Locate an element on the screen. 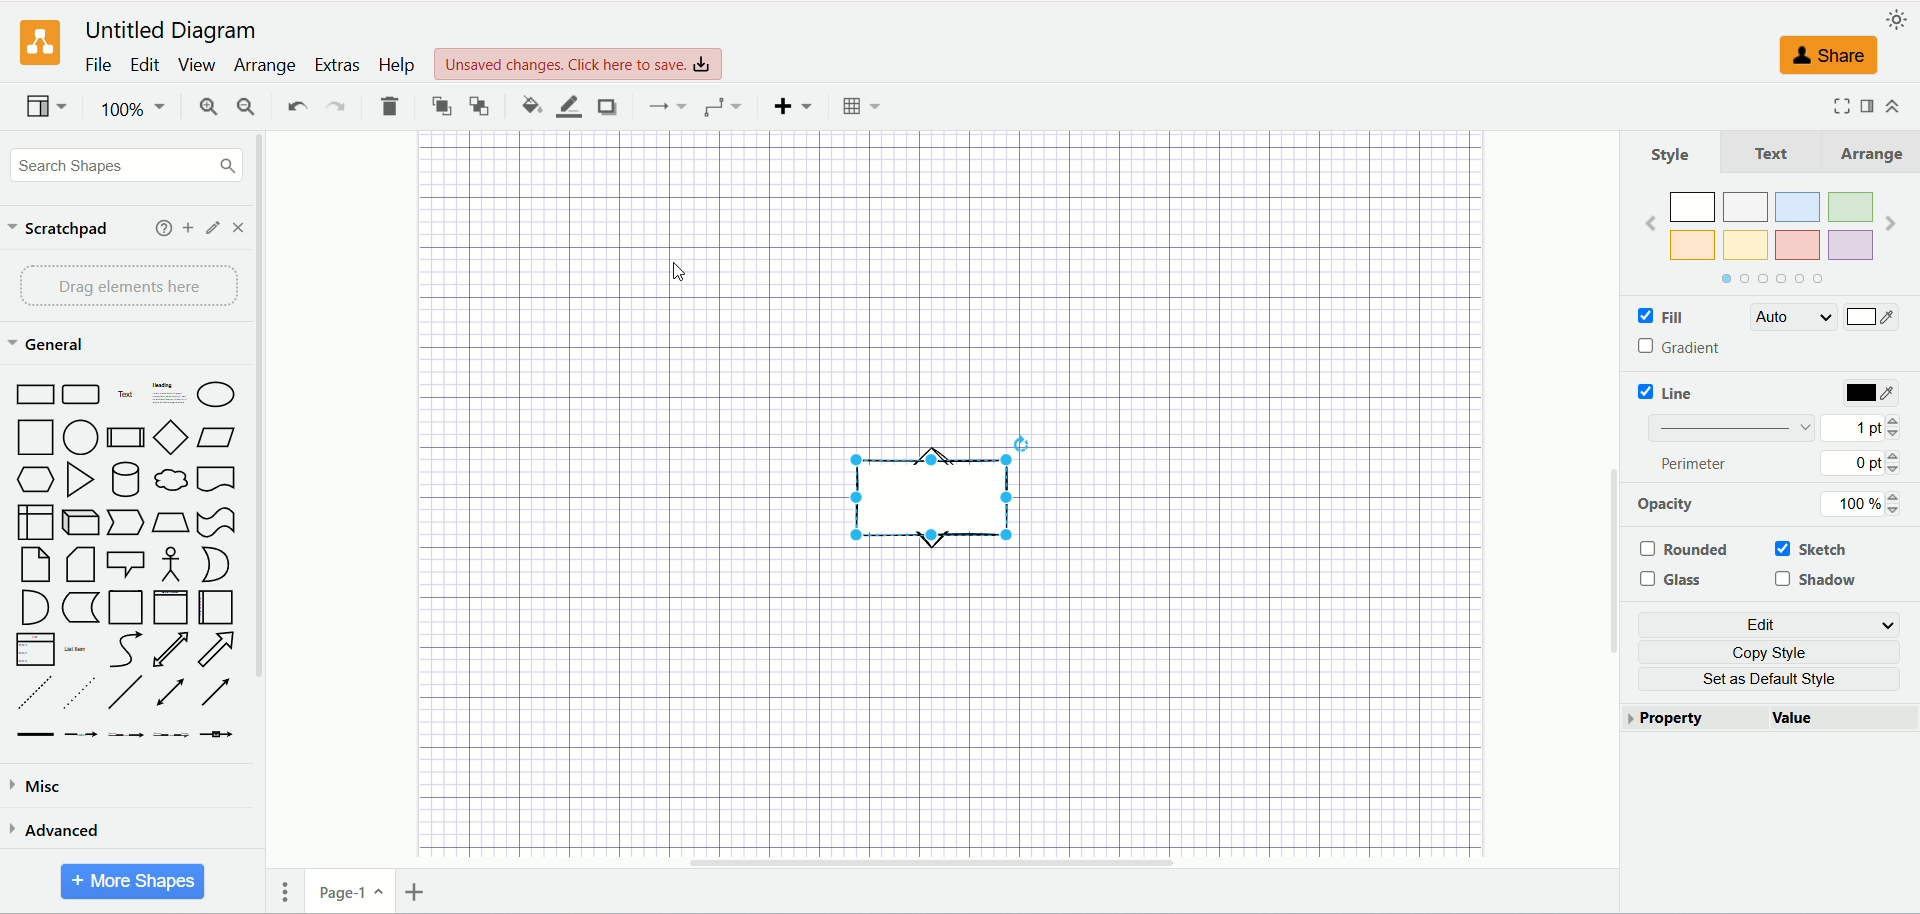 The width and height of the screenshot is (1920, 914). color is located at coordinates (1867, 393).